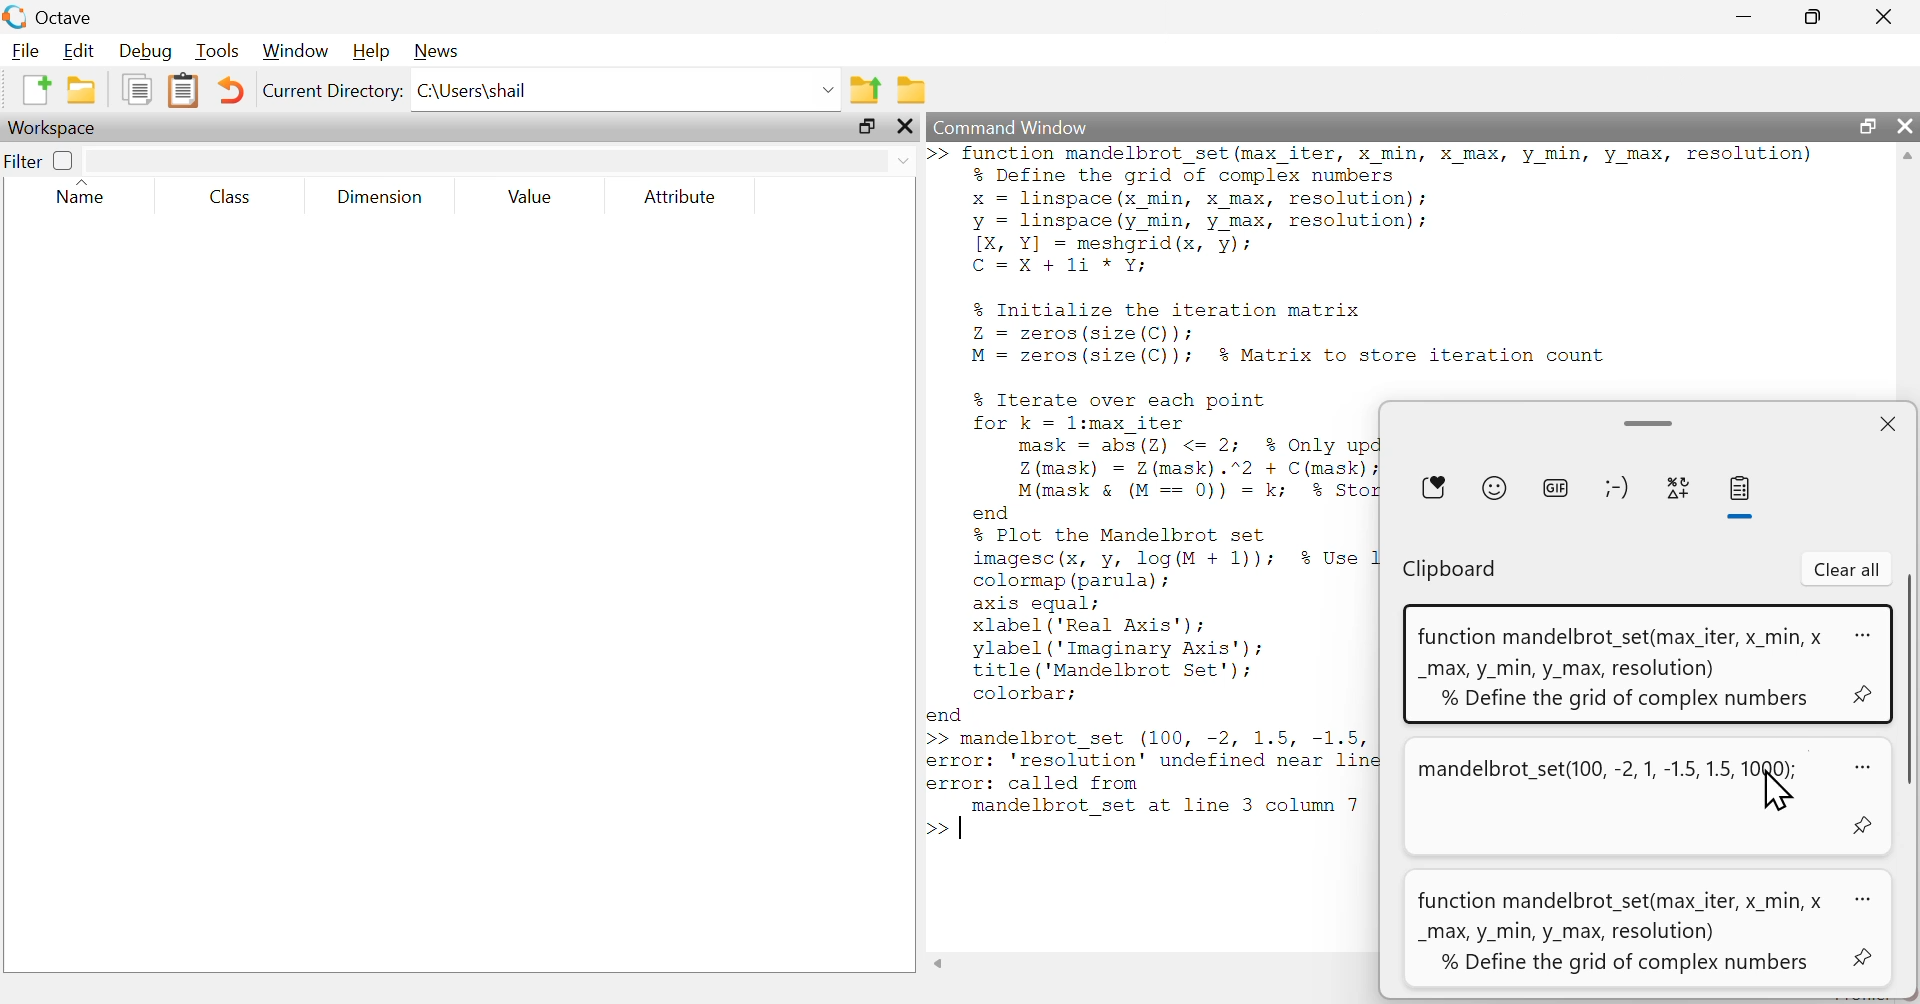 This screenshot has width=1920, height=1004. Describe the element at coordinates (1847, 571) in the screenshot. I see `Clear all` at that location.